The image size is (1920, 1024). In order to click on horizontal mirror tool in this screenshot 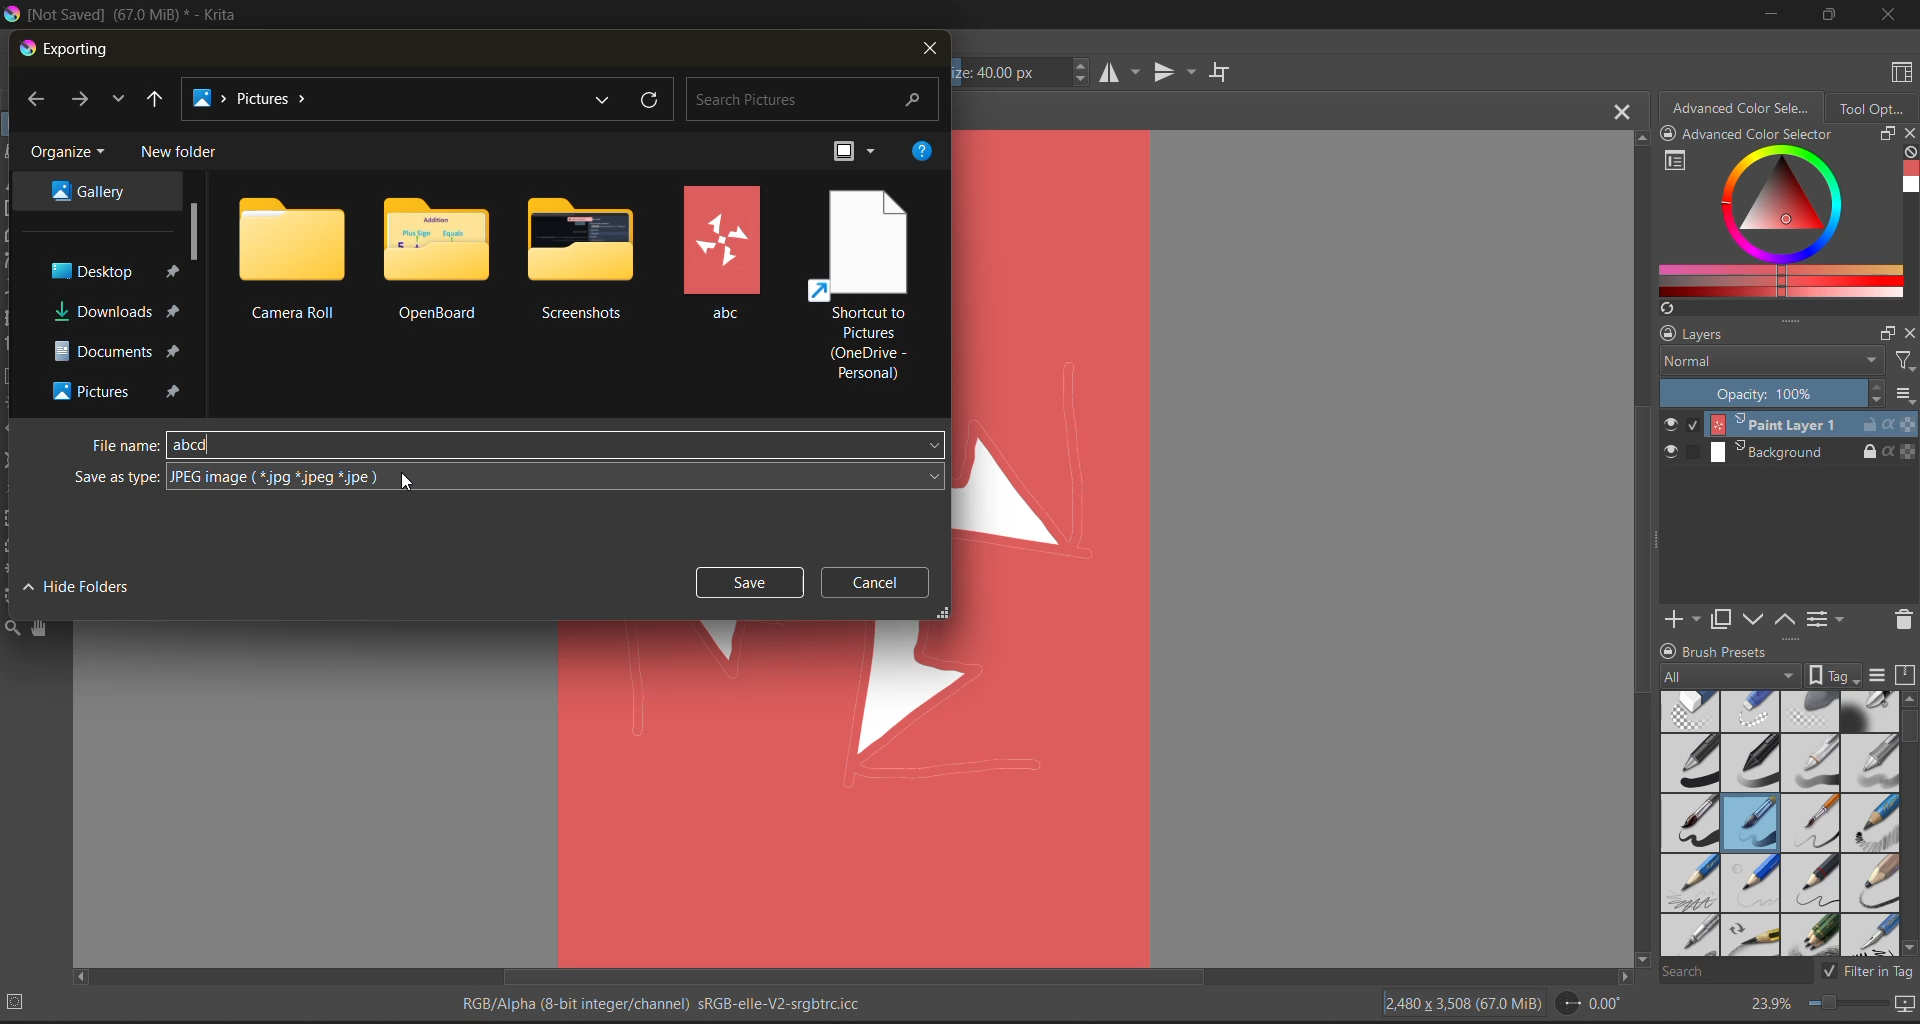, I will do `click(1122, 74)`.